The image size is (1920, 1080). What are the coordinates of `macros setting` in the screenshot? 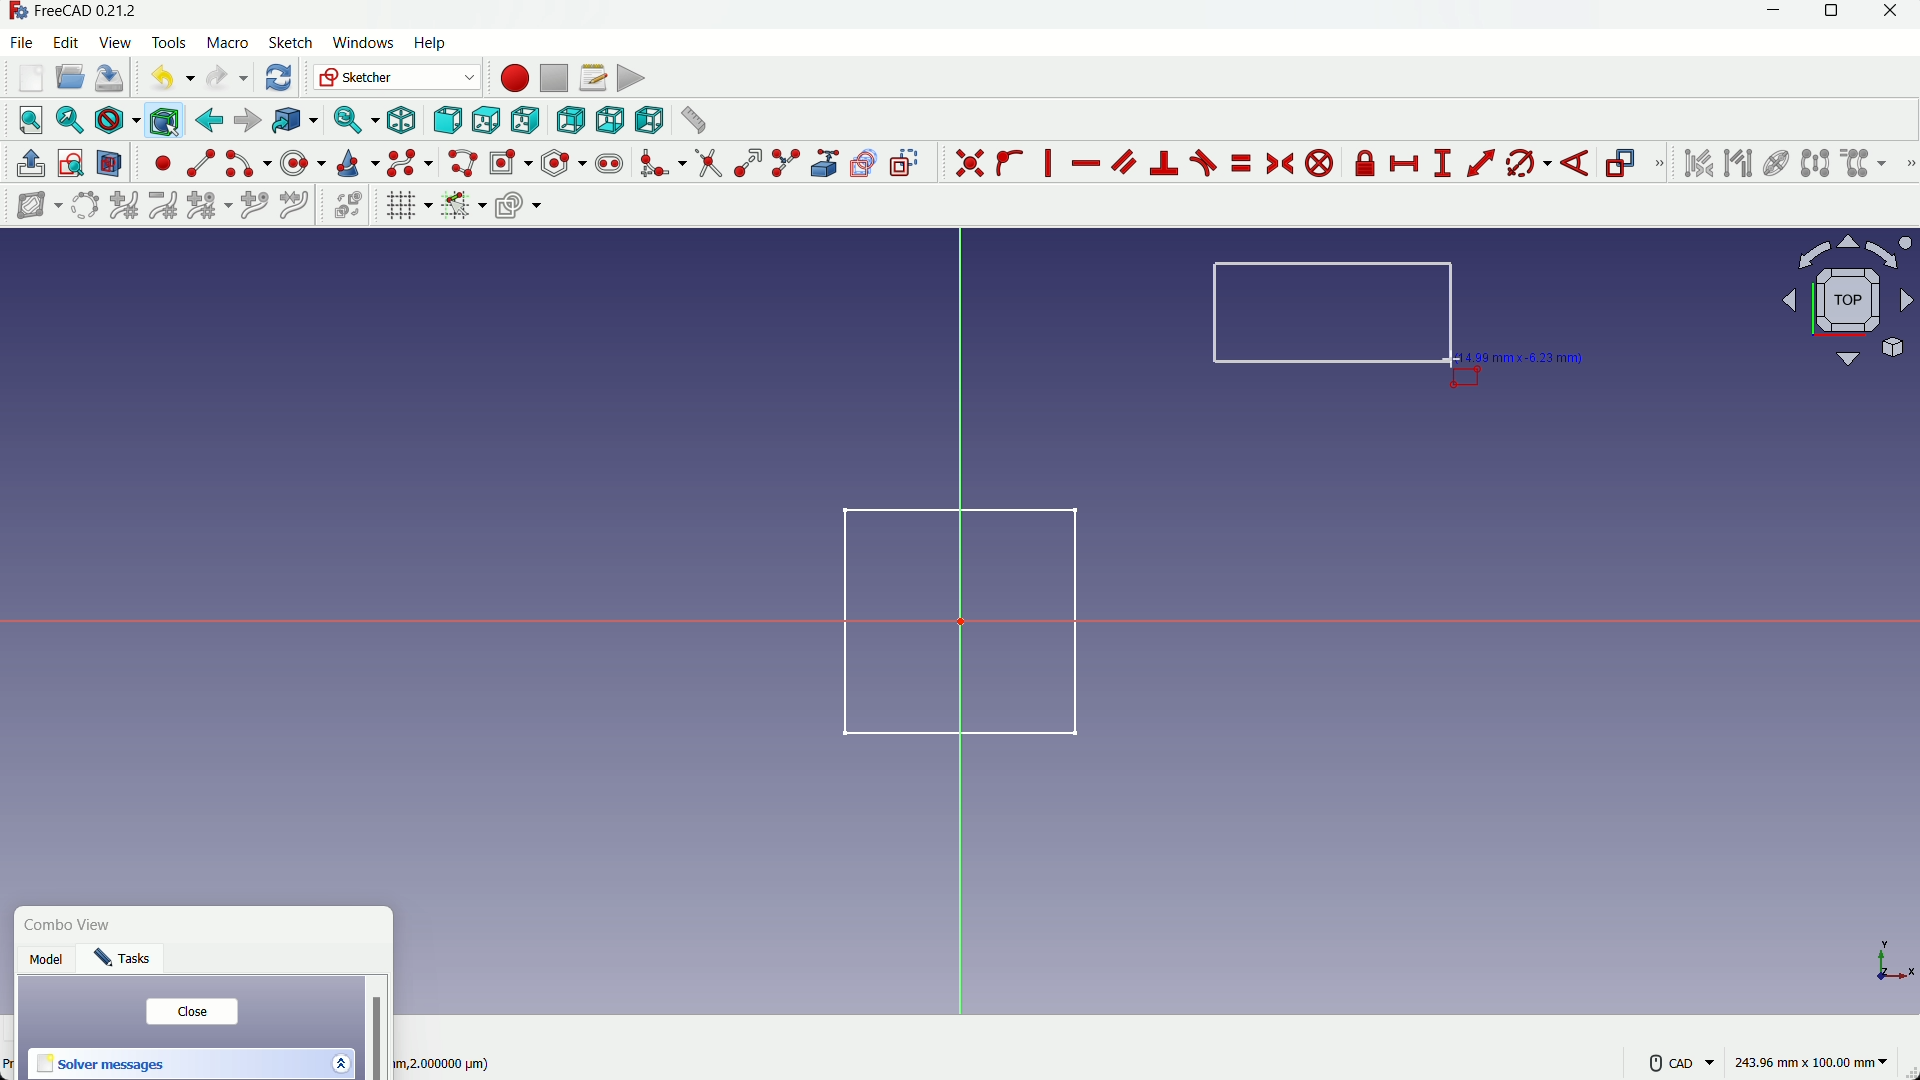 It's located at (592, 78).